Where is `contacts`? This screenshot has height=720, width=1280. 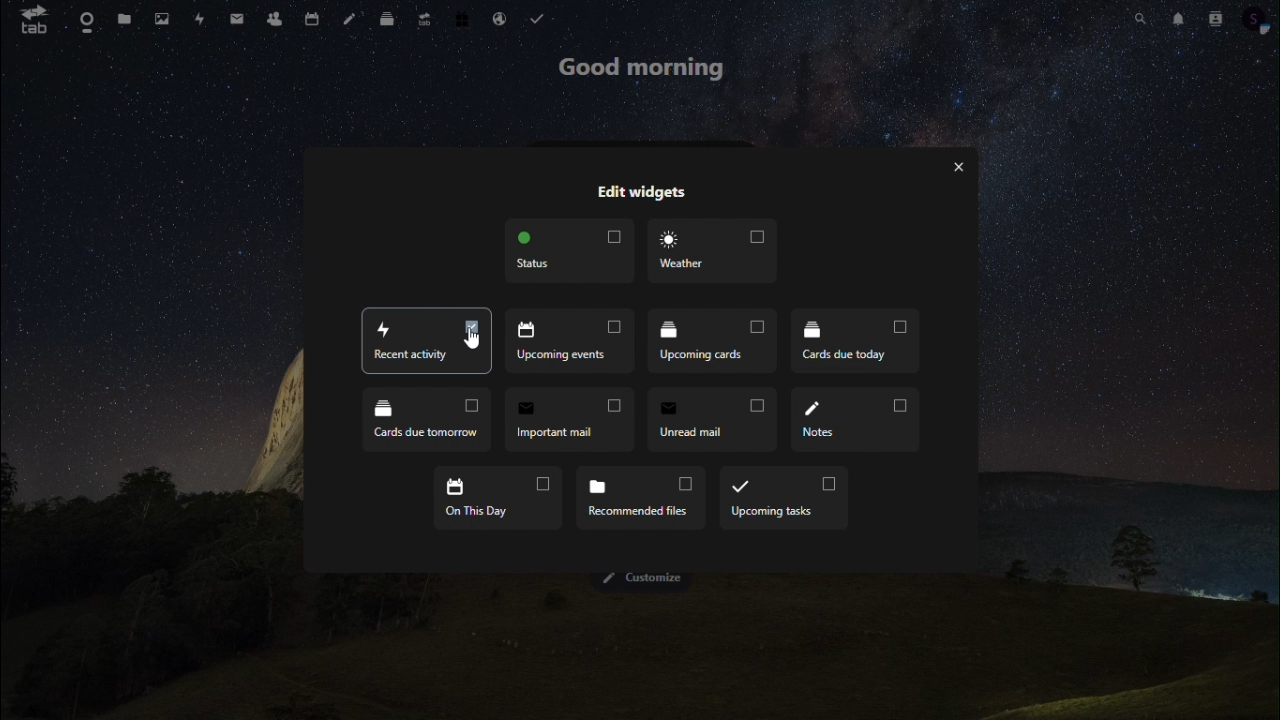 contacts is located at coordinates (1216, 23).